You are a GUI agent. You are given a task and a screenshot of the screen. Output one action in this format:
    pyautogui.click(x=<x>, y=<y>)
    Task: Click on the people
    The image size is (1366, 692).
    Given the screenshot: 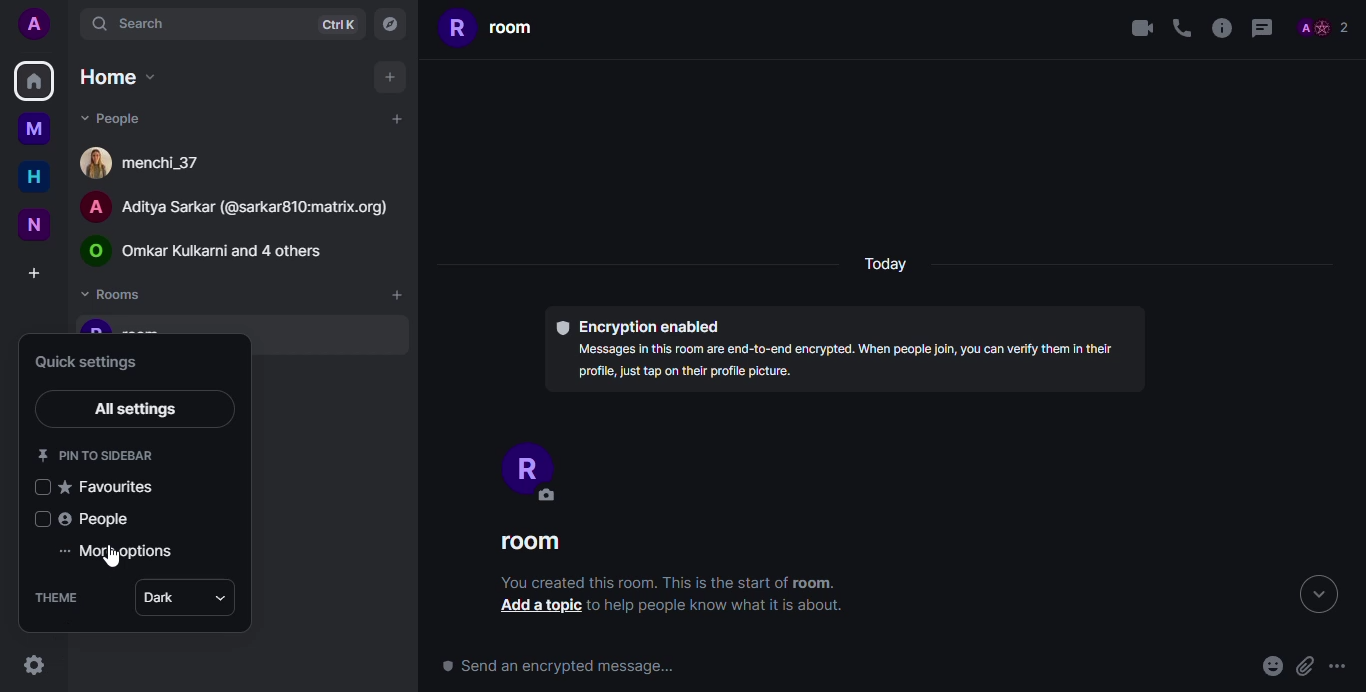 What is the action you would take?
    pyautogui.click(x=96, y=519)
    